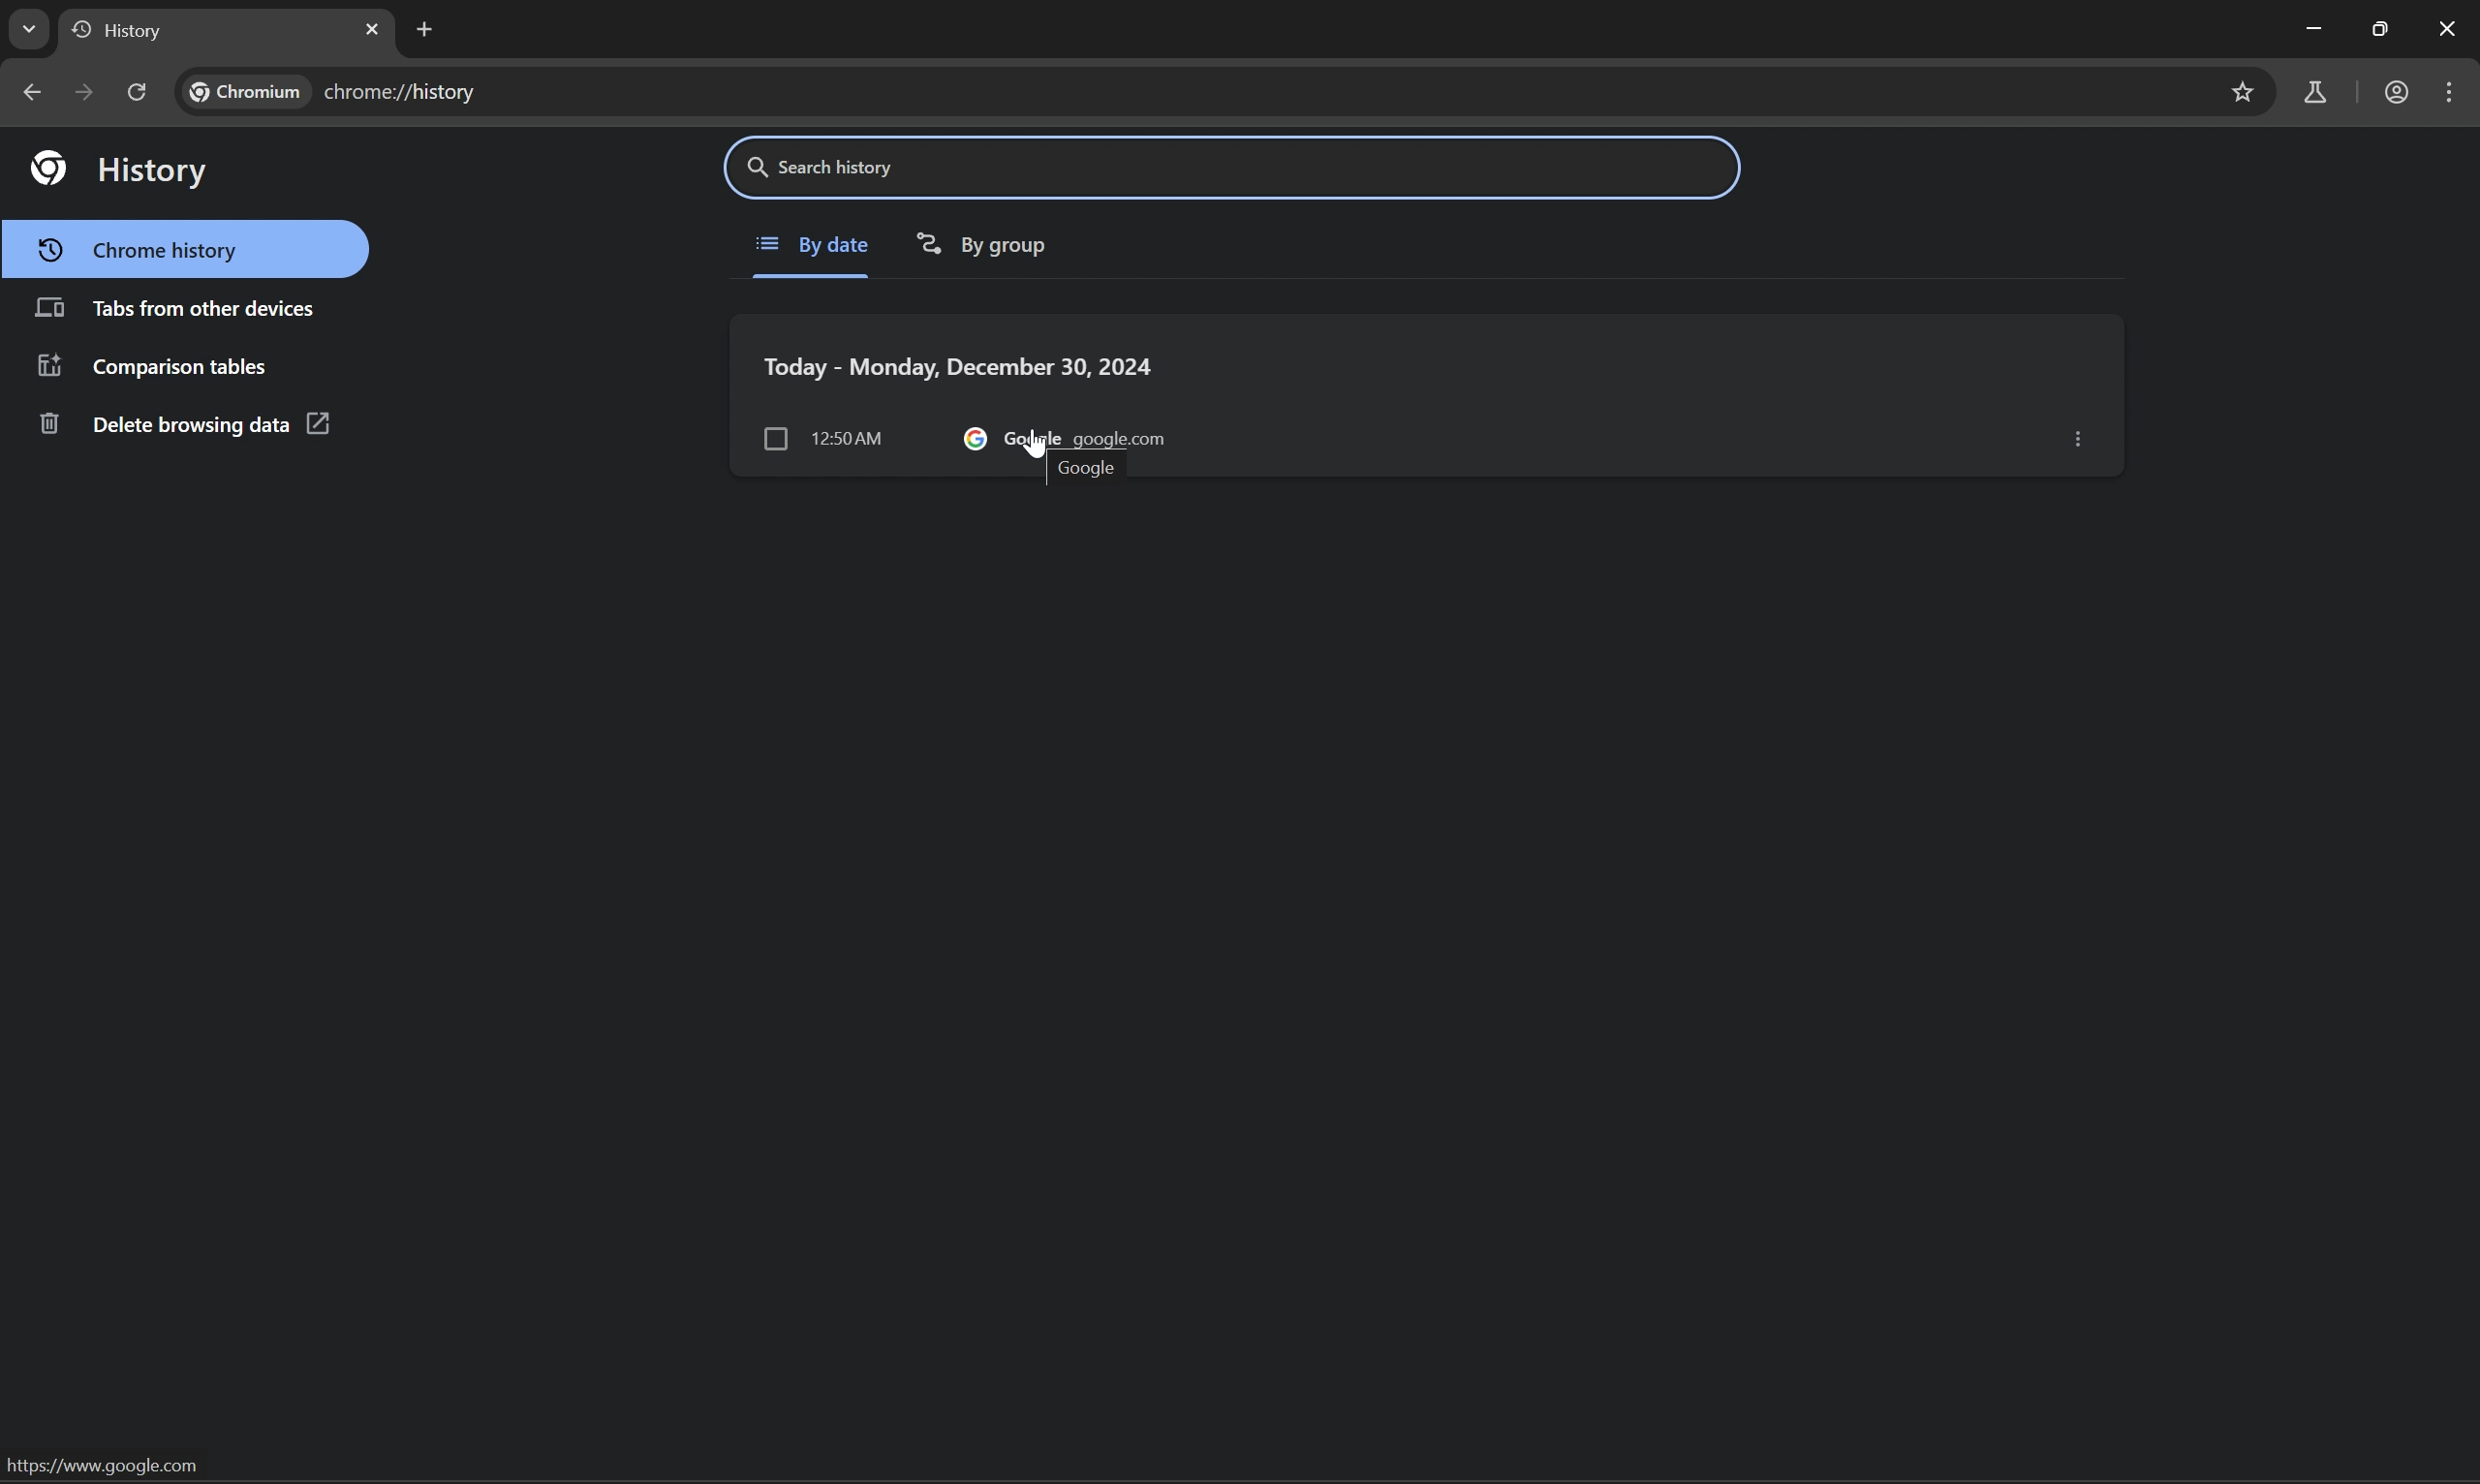 The image size is (2480, 1484). What do you see at coordinates (2245, 91) in the screenshot?
I see `bookmarks` at bounding box center [2245, 91].